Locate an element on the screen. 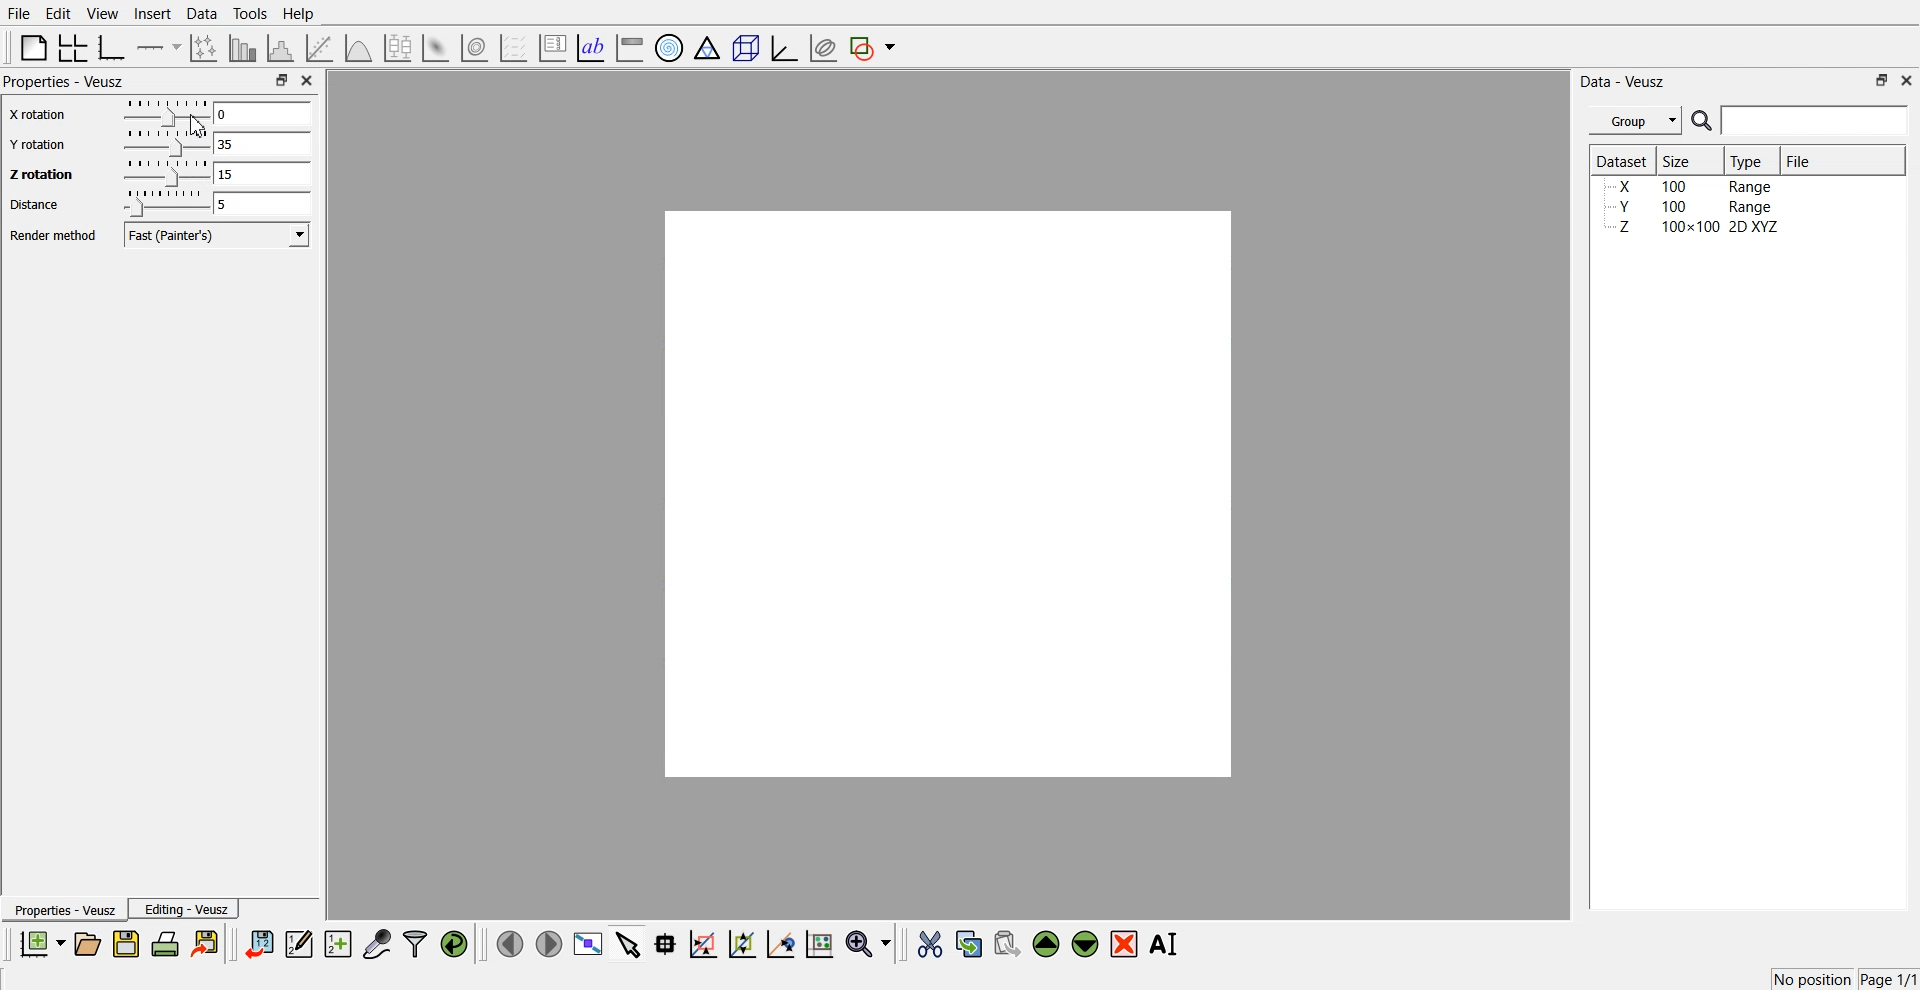  Drag Handle is located at coordinates (164, 112).